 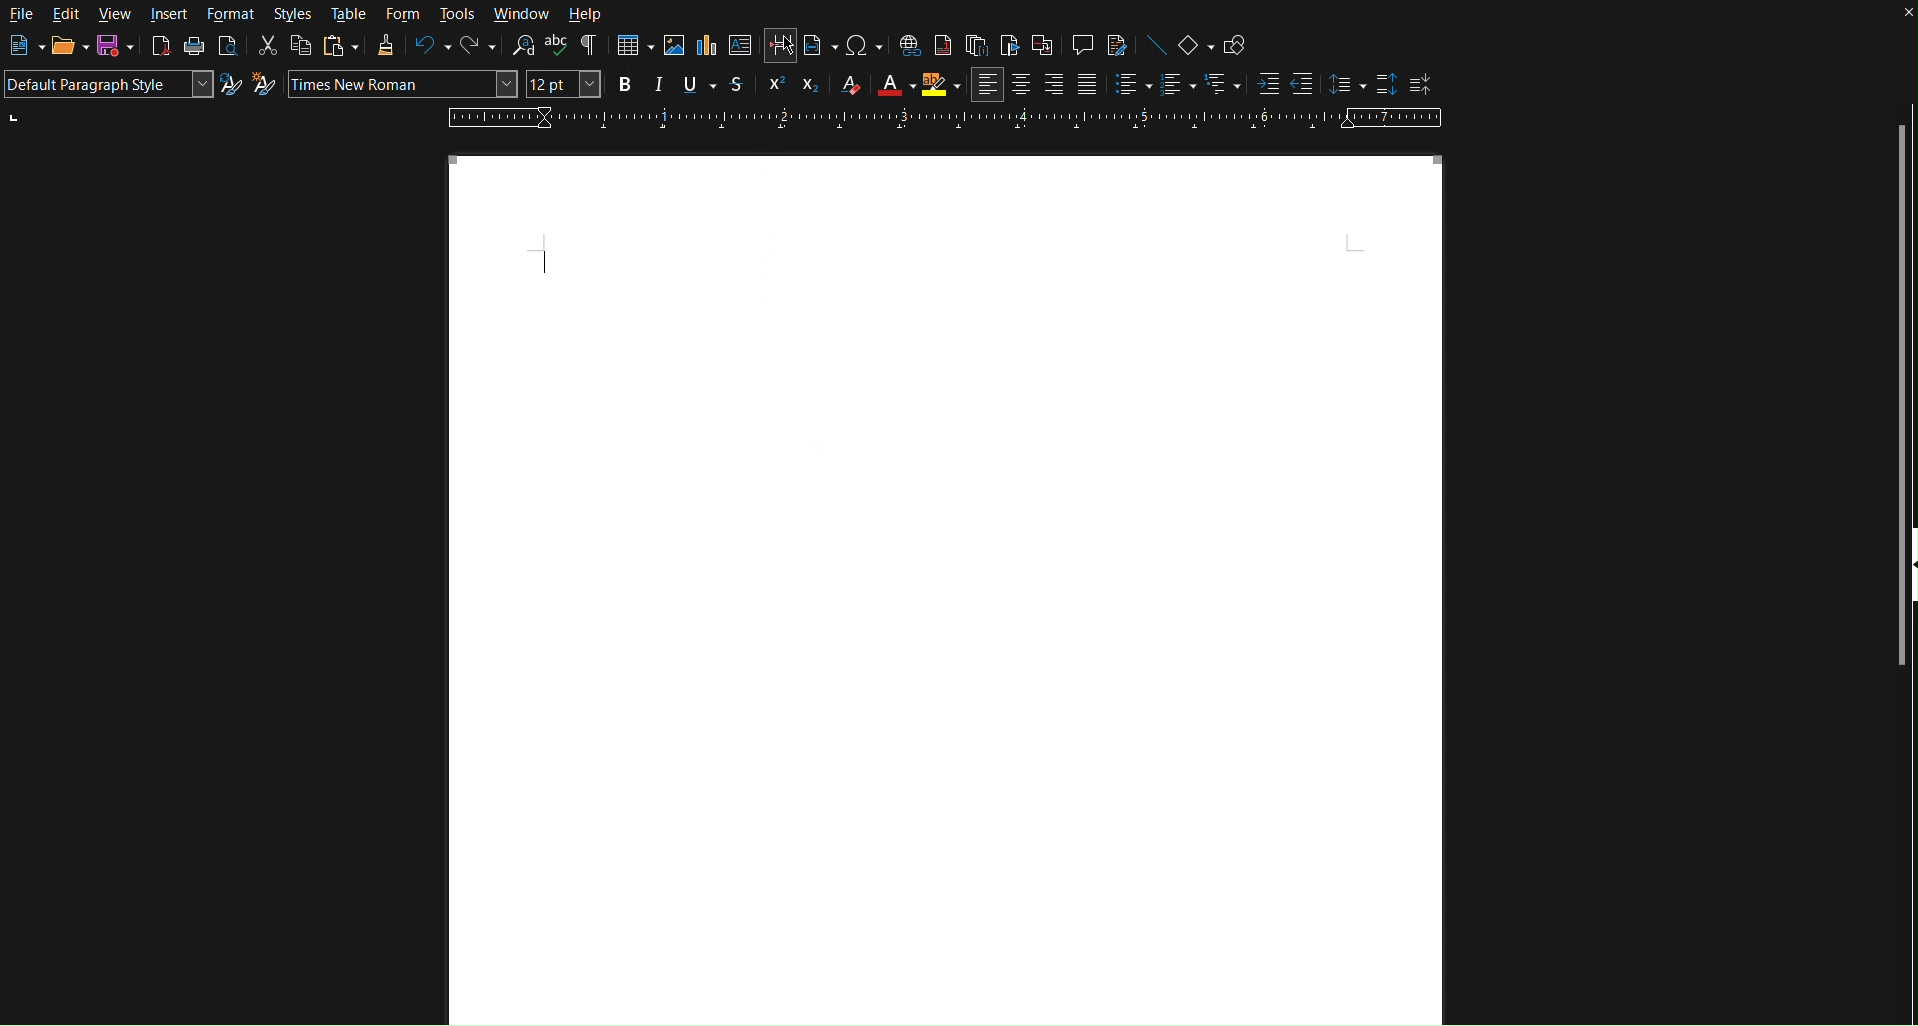 I want to click on Decrease Indent, so click(x=1302, y=84).